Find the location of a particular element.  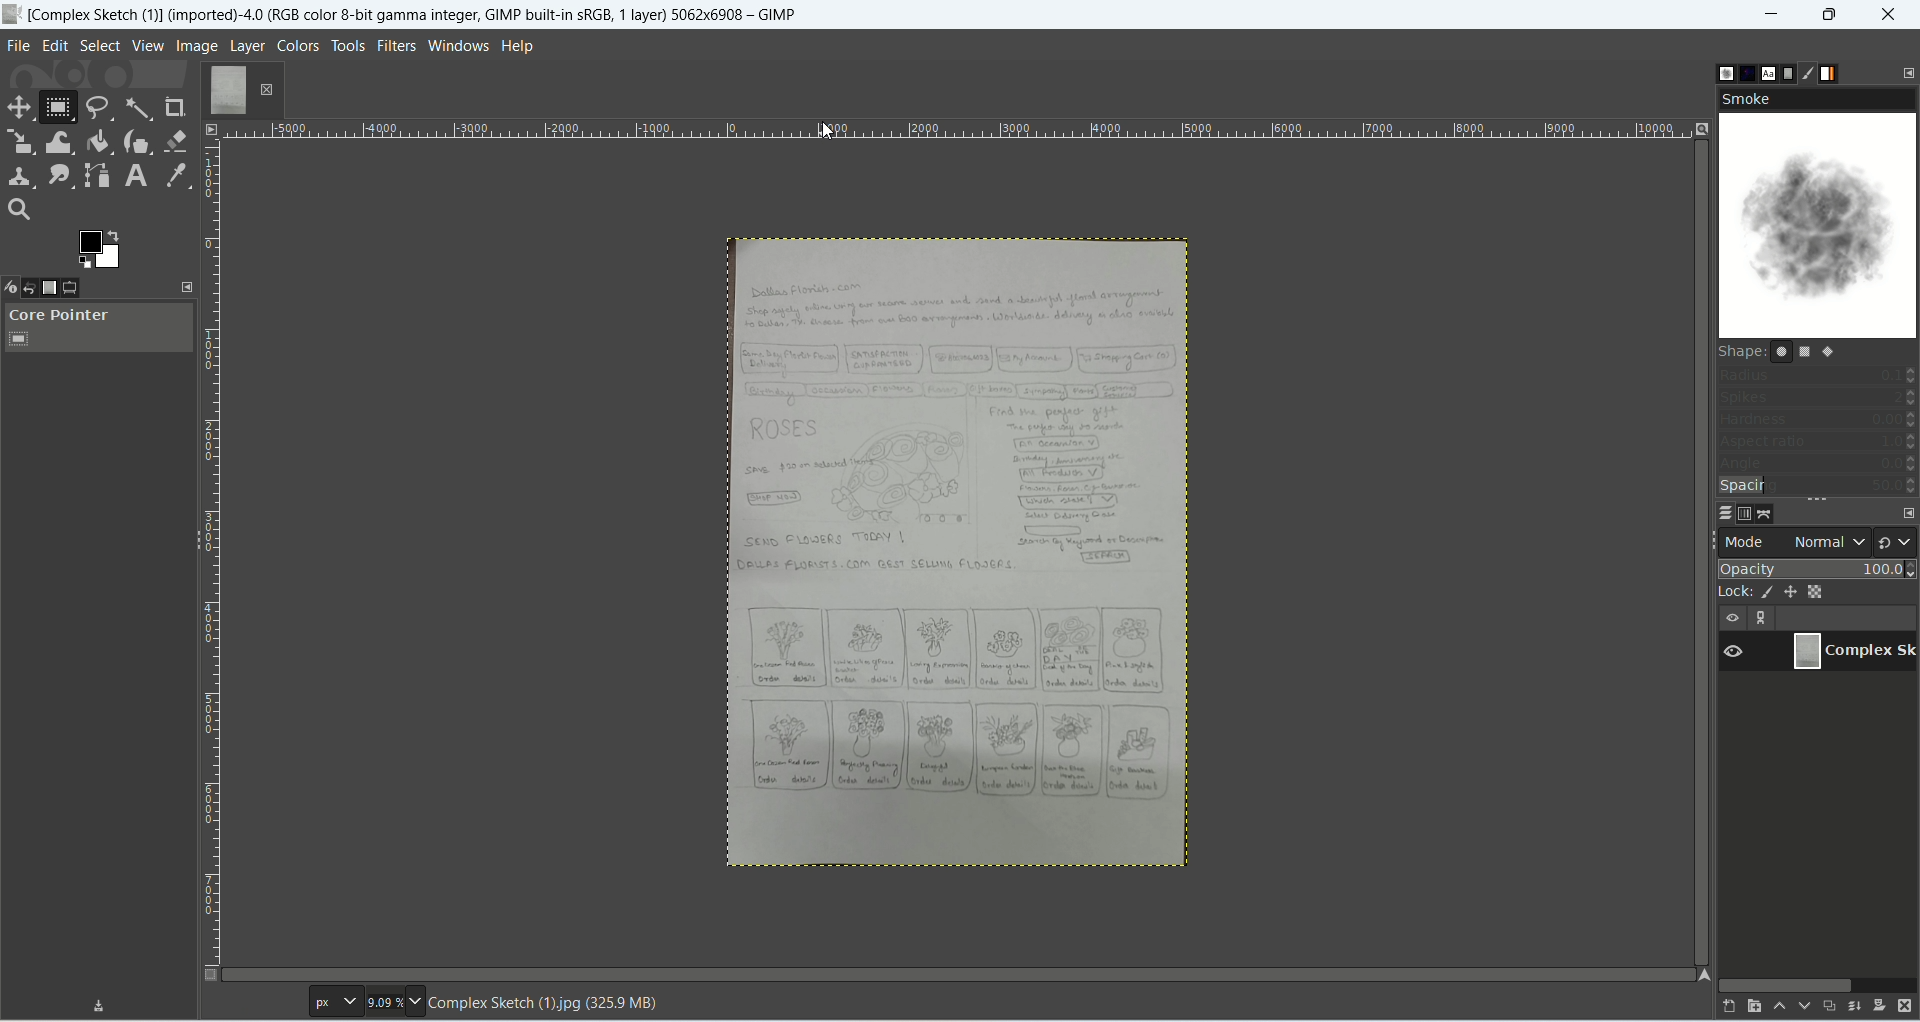

image is located at coordinates (957, 553).